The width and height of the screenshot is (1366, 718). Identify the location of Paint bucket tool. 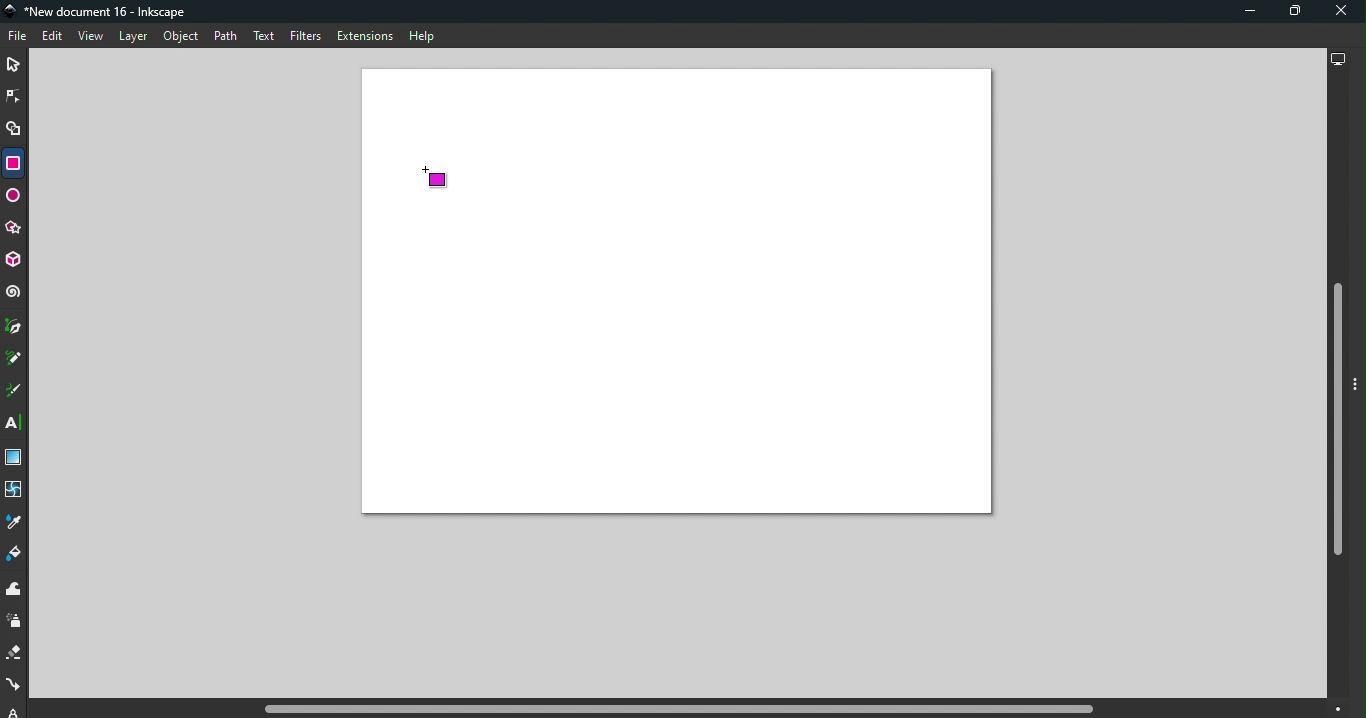
(15, 556).